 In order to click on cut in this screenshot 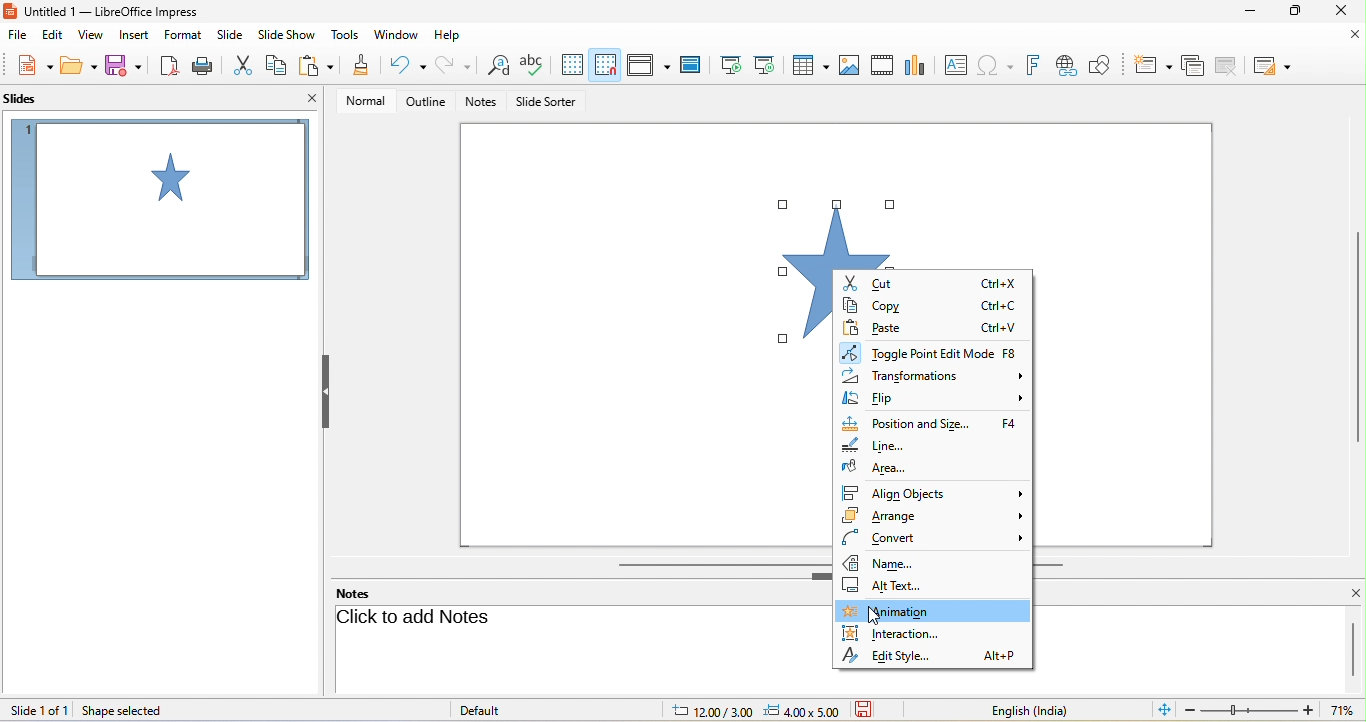, I will do `click(244, 65)`.